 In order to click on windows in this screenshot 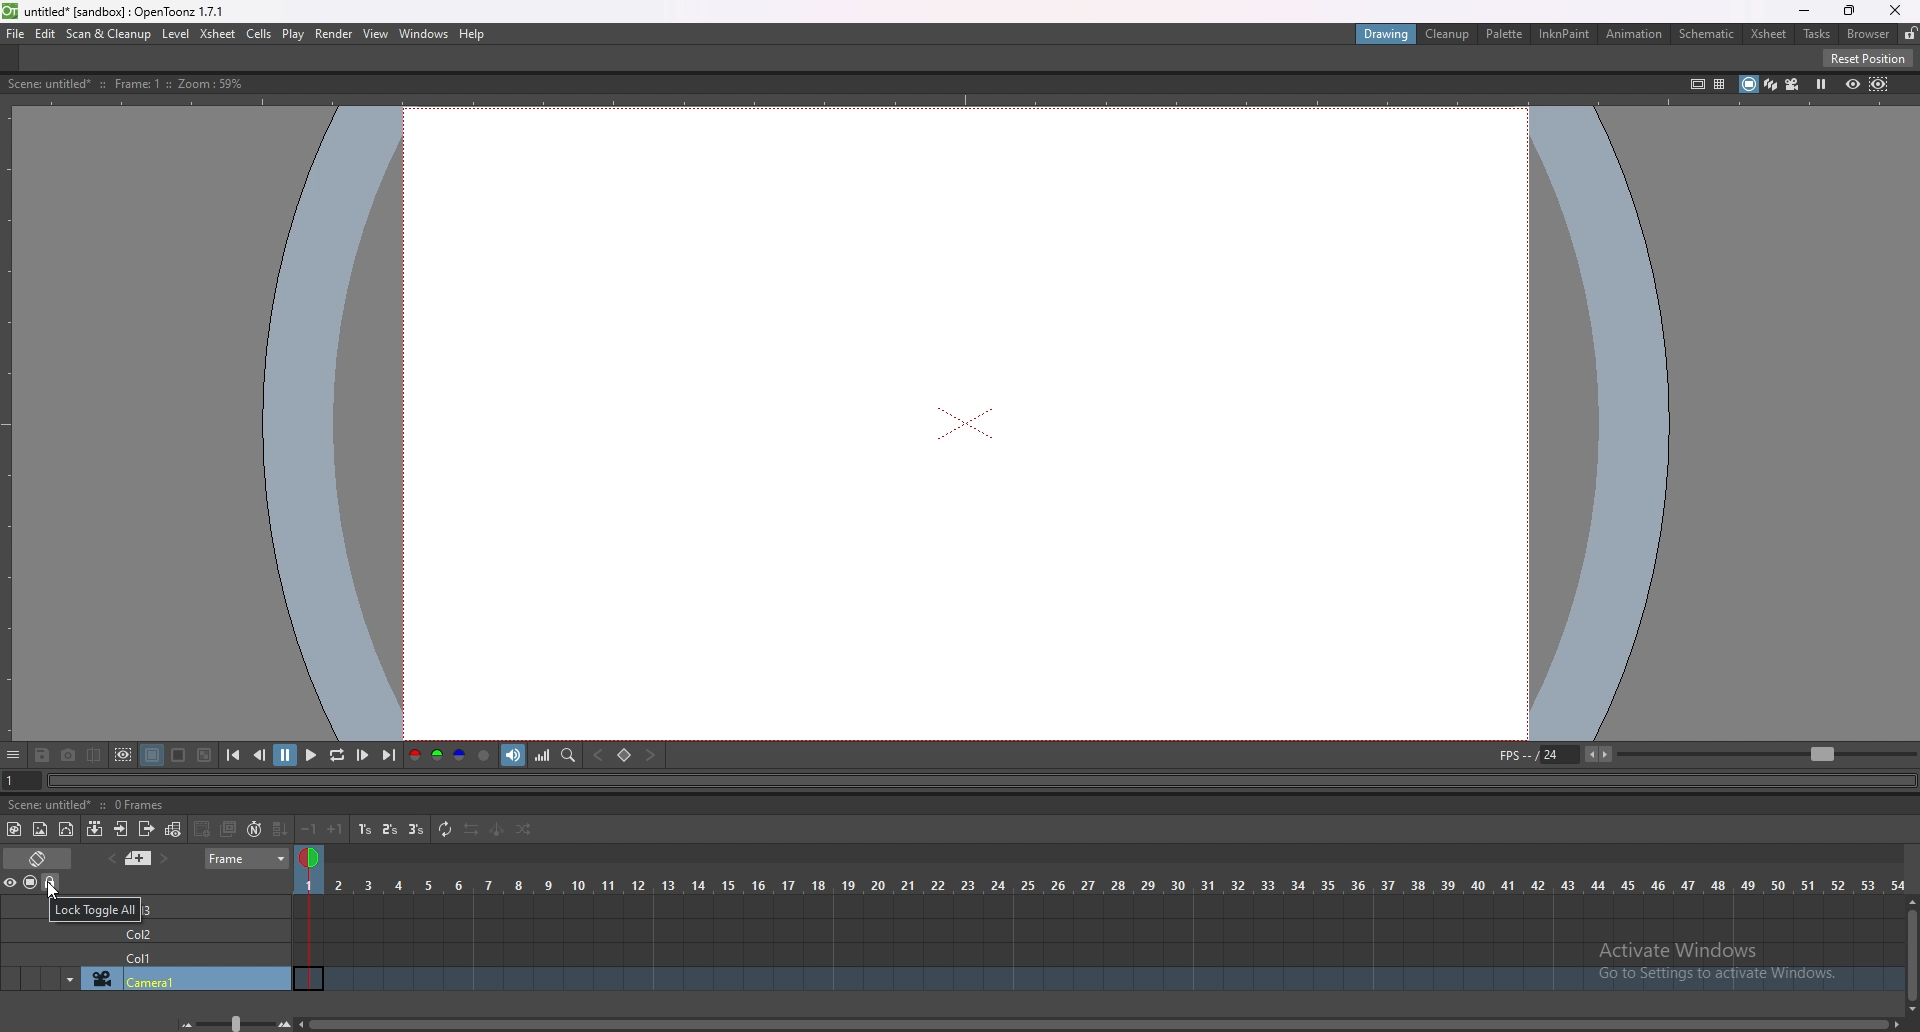, I will do `click(425, 34)`.